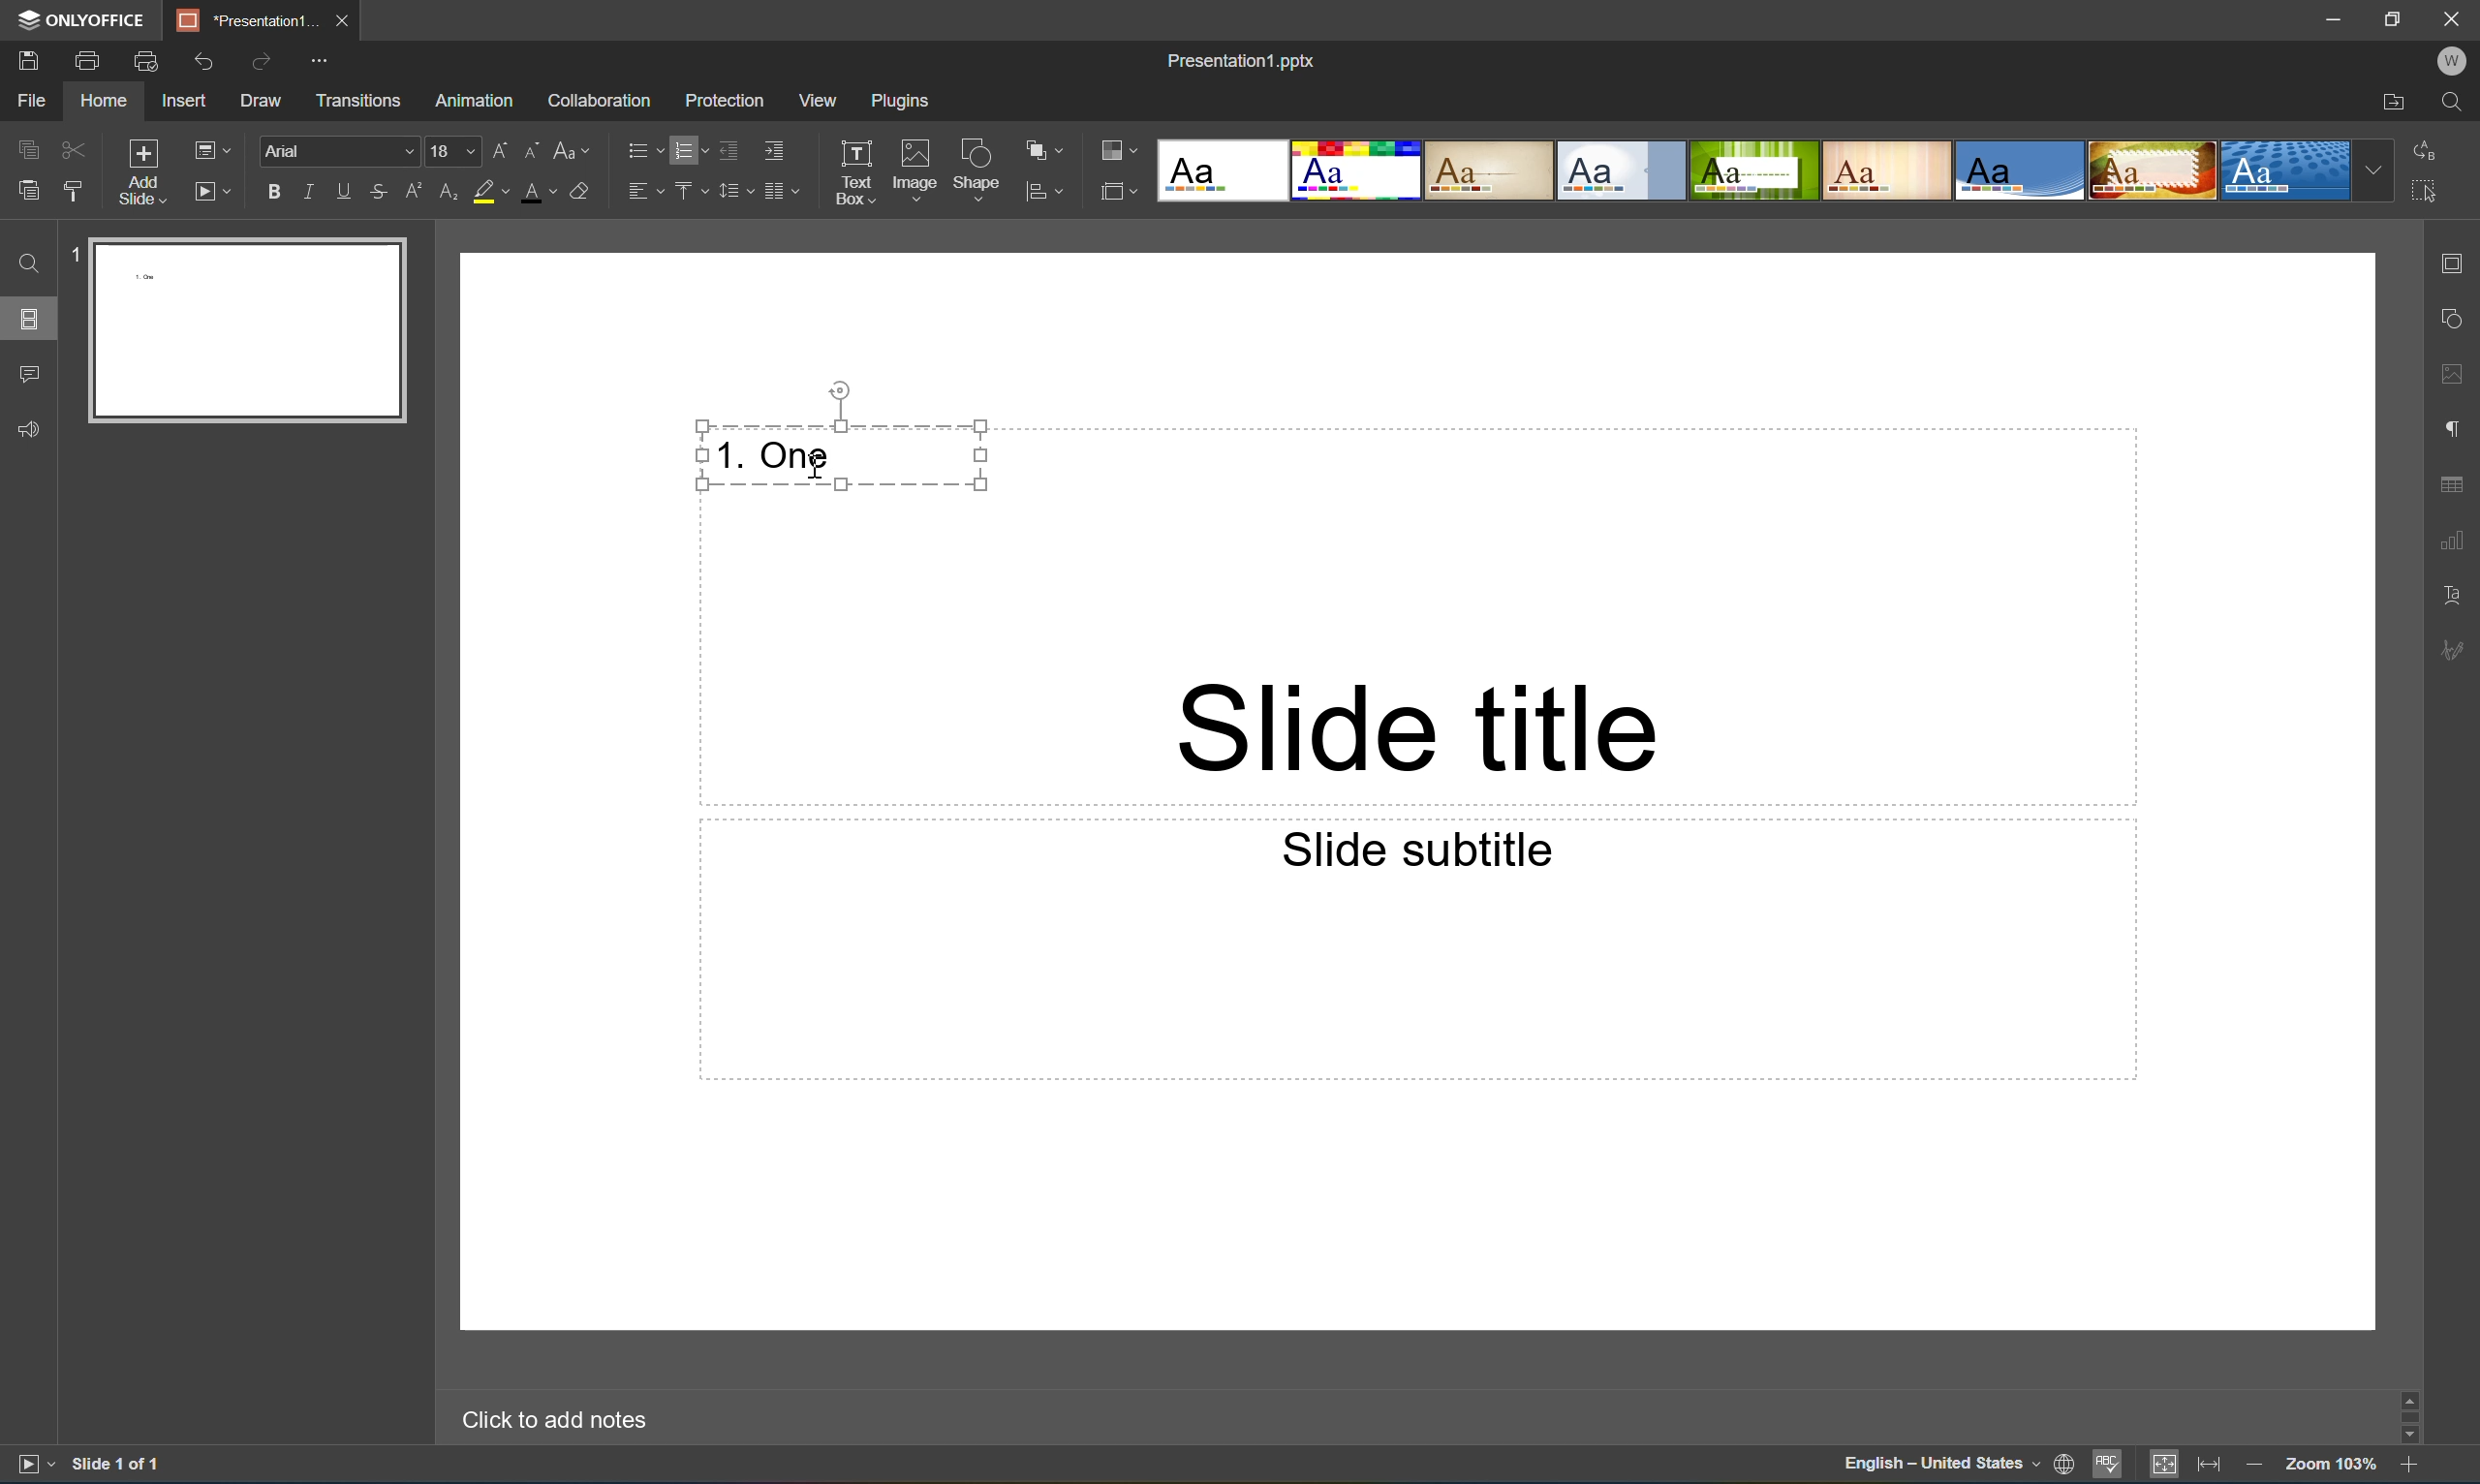  I want to click on Line spacing, so click(734, 197).